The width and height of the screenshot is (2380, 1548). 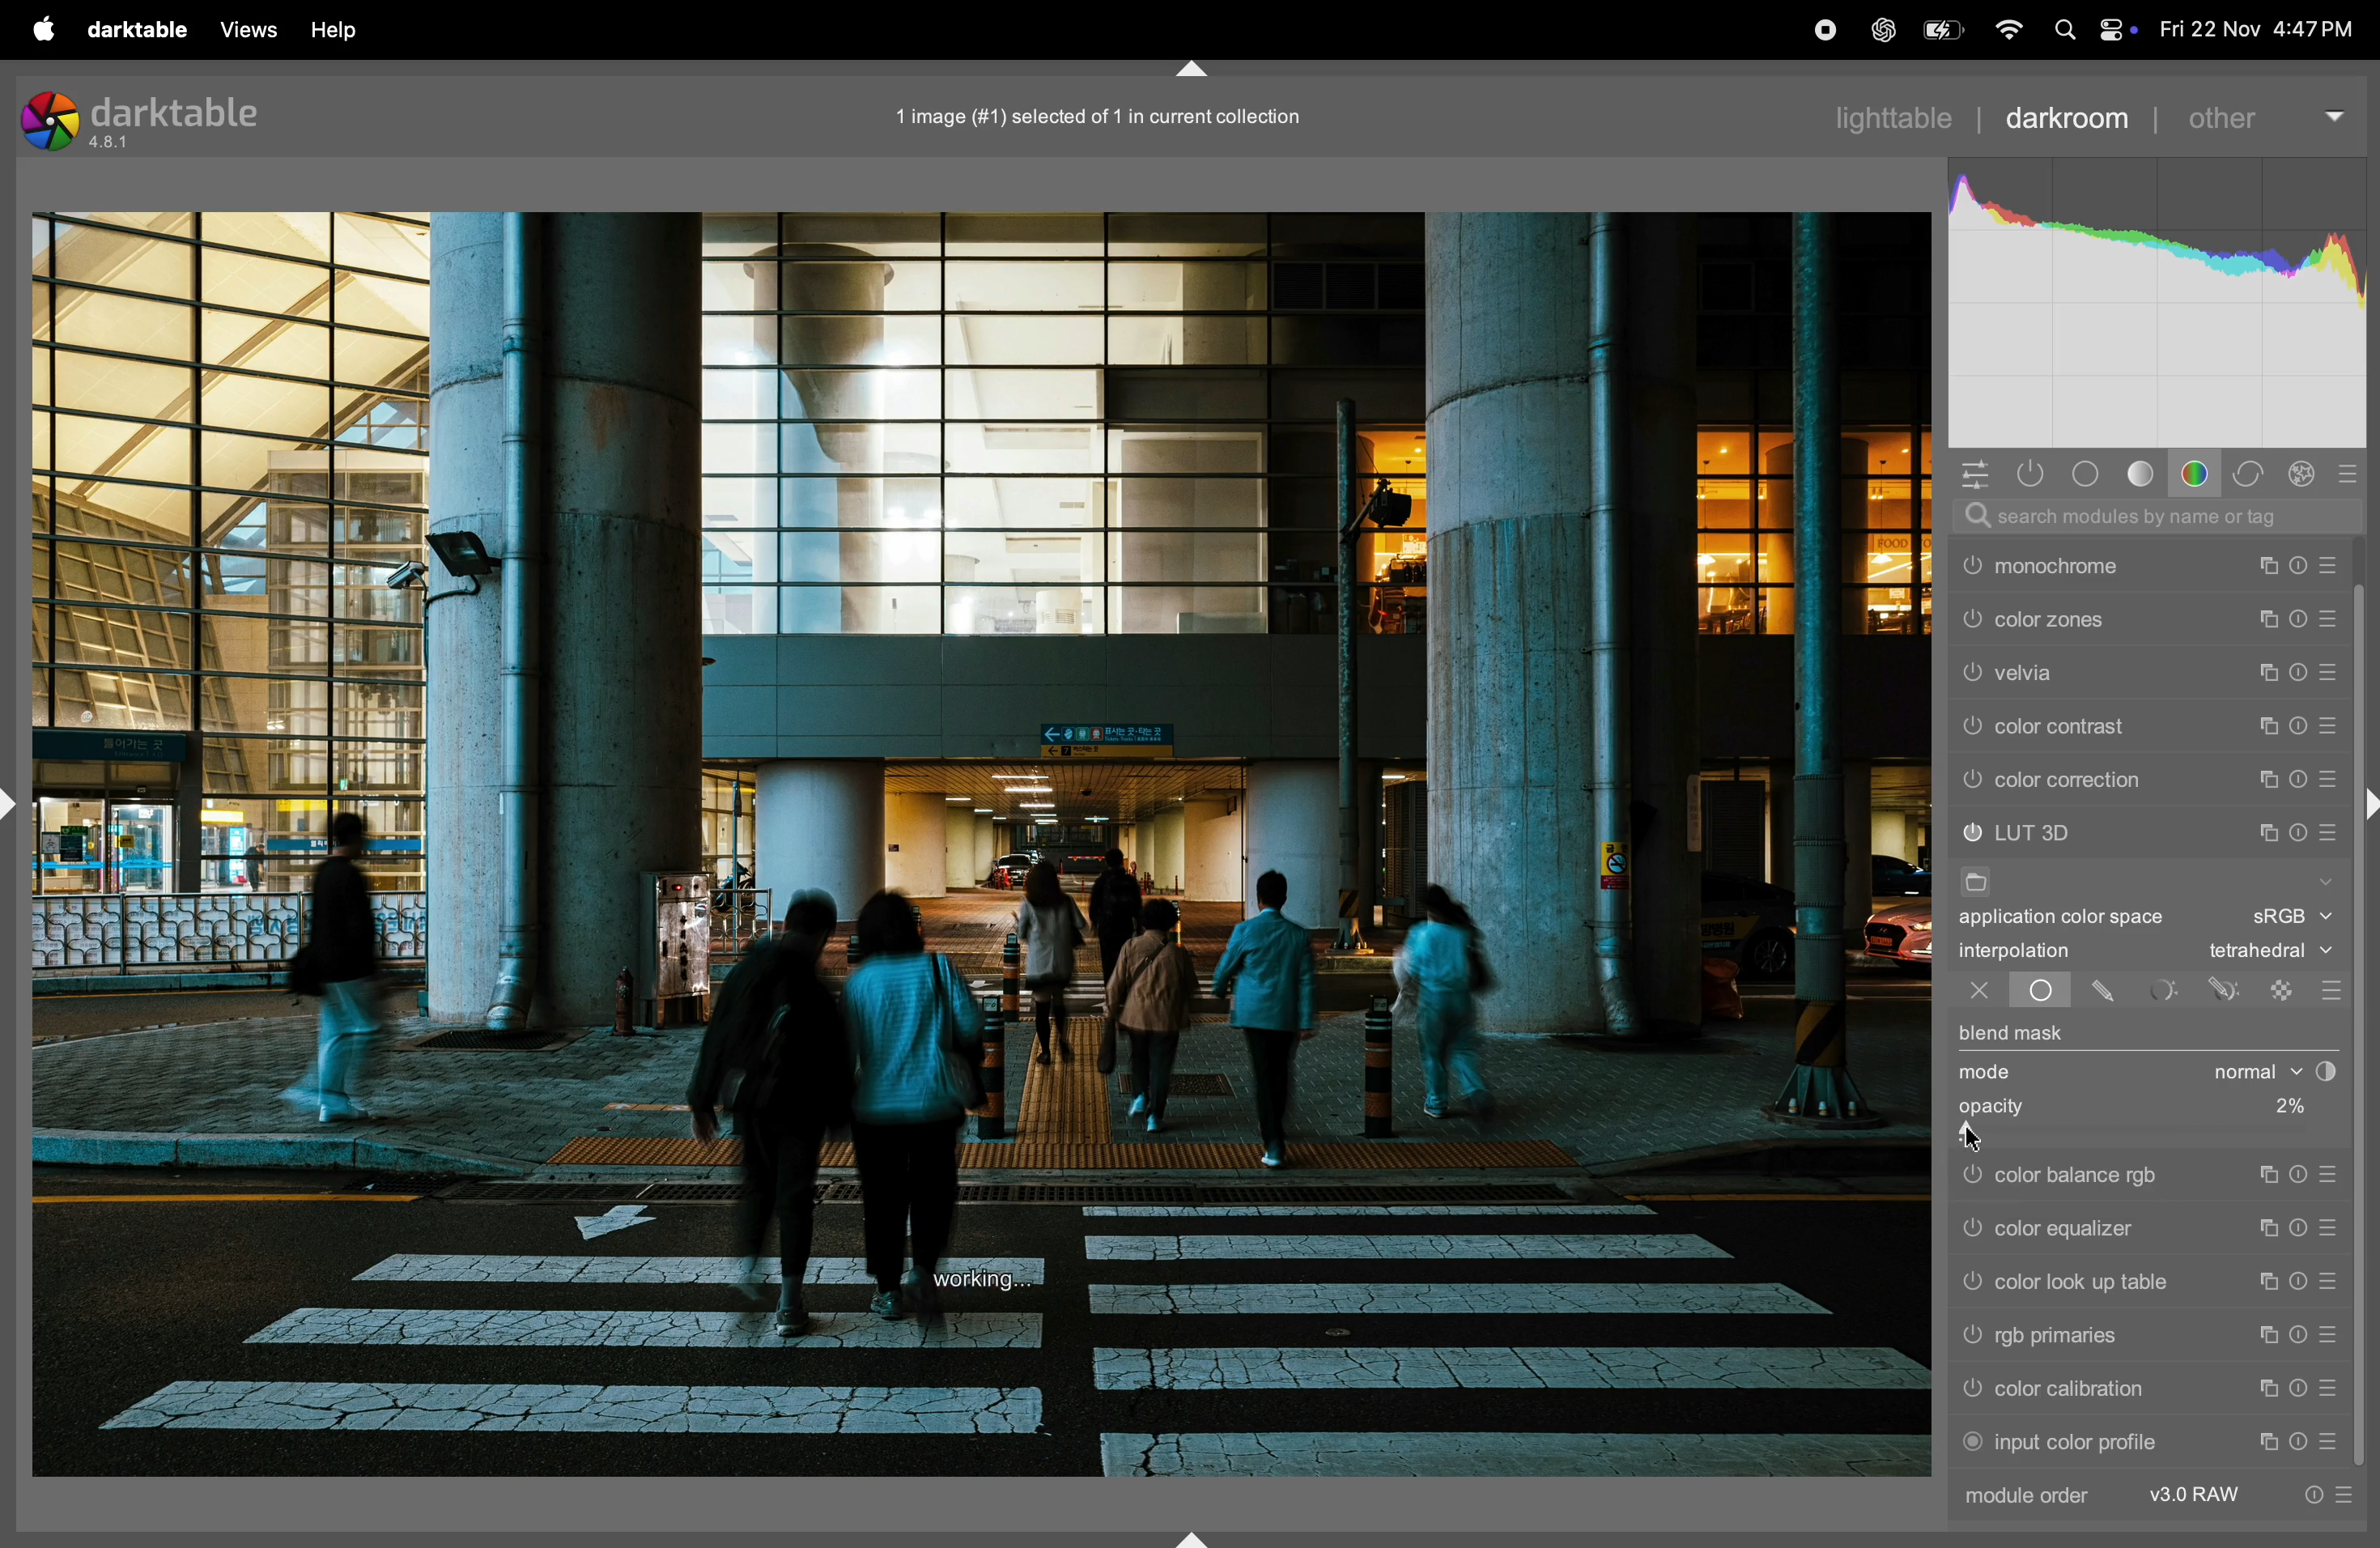 What do you see at coordinates (2352, 473) in the screenshot?
I see `presets` at bounding box center [2352, 473].